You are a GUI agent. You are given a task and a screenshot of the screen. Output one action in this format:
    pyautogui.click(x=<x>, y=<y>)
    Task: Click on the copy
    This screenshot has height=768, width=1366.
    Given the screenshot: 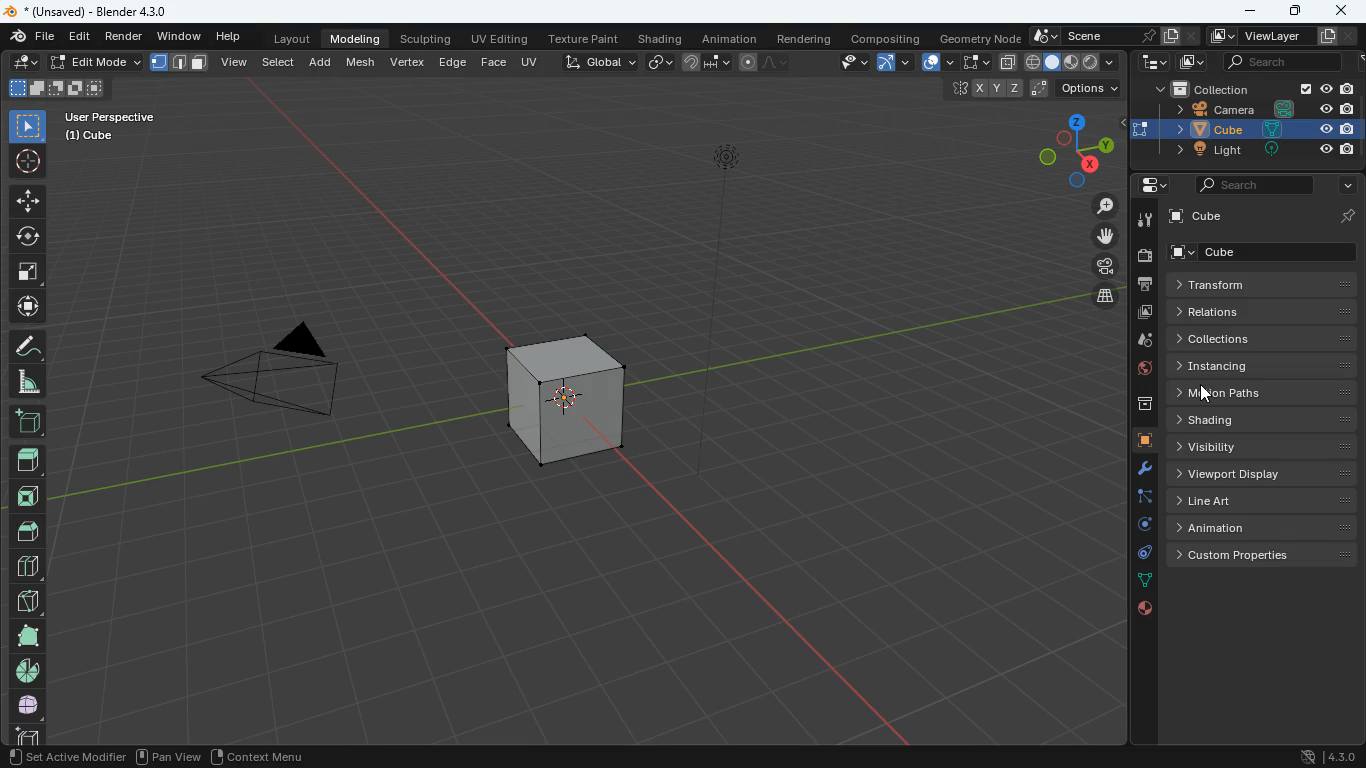 What is the action you would take?
    pyautogui.click(x=1007, y=62)
    